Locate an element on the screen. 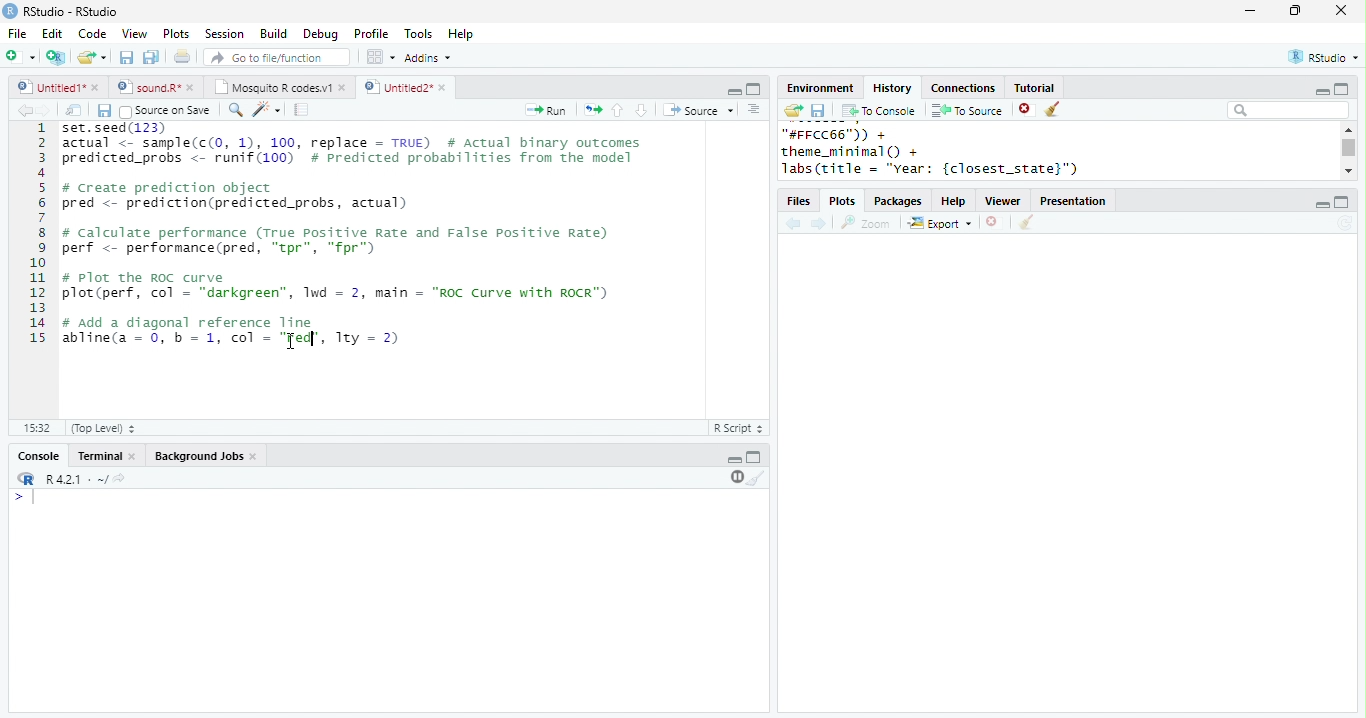 This screenshot has width=1366, height=718. back is located at coordinates (793, 225).